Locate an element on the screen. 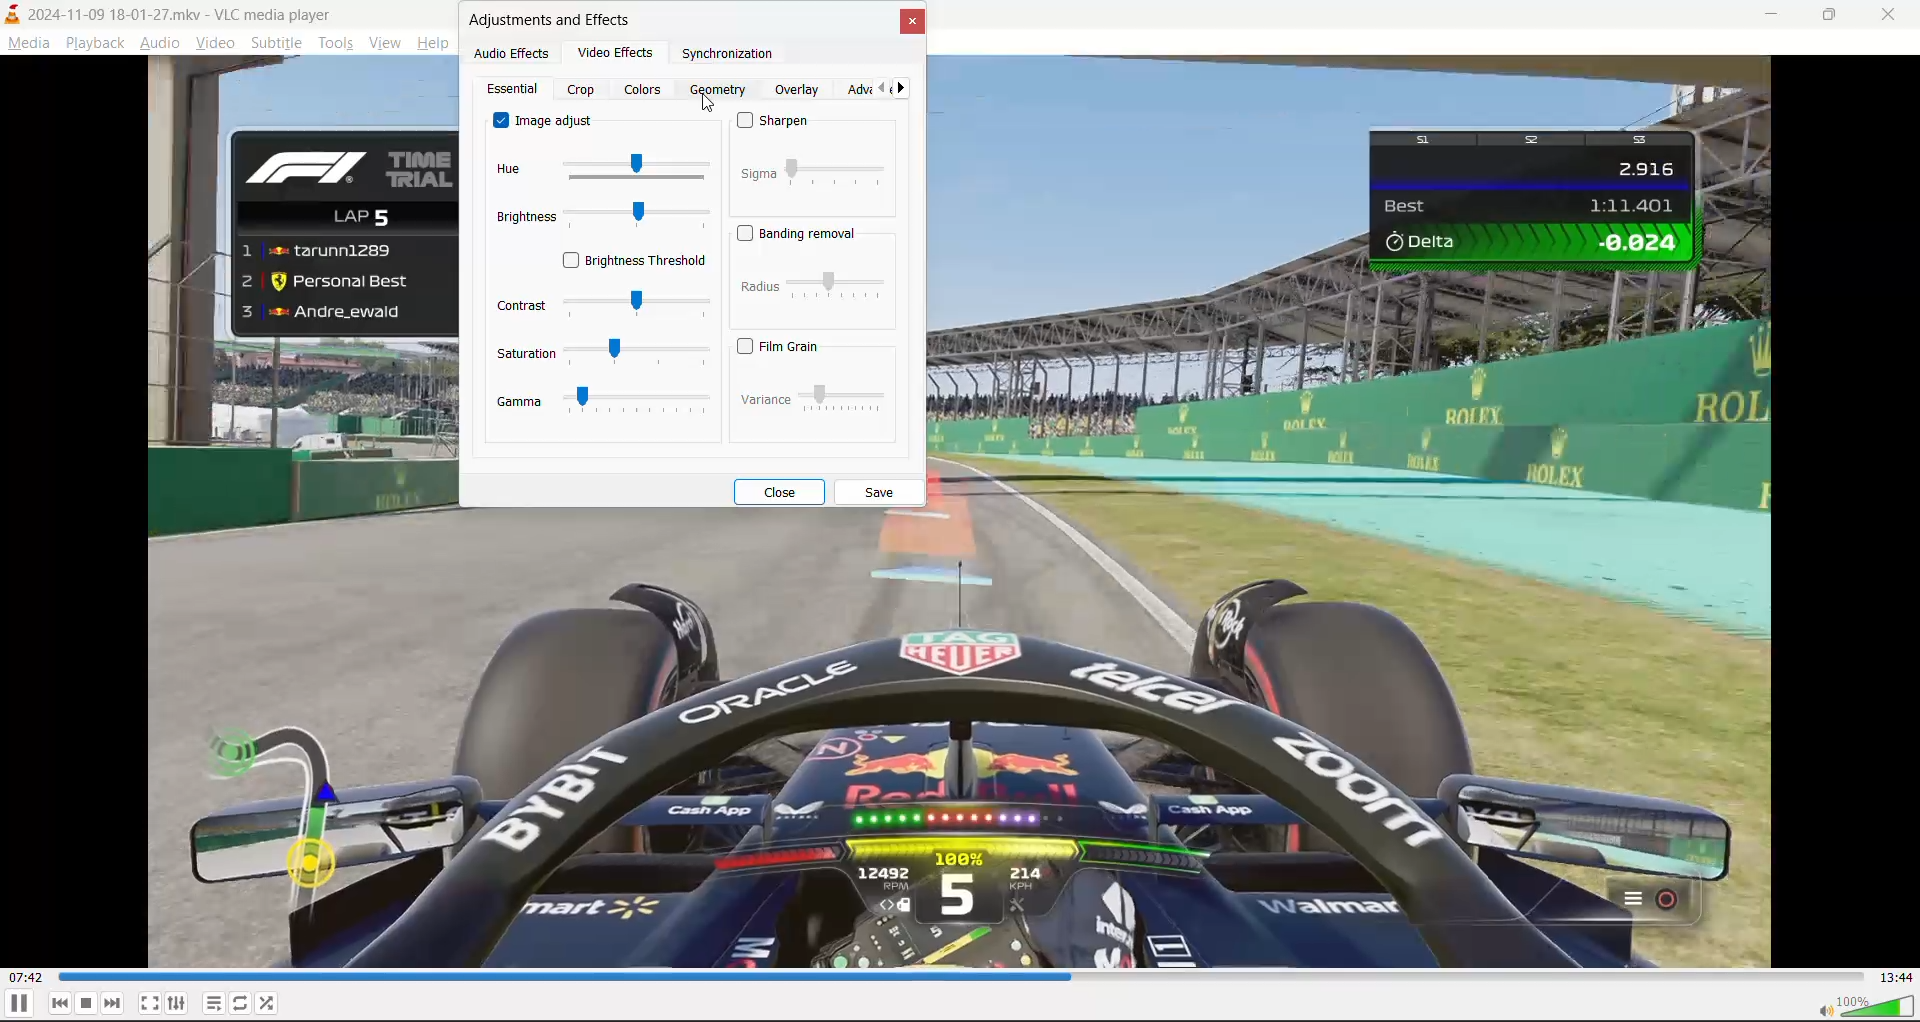 This screenshot has width=1920, height=1022. close is located at coordinates (784, 493).